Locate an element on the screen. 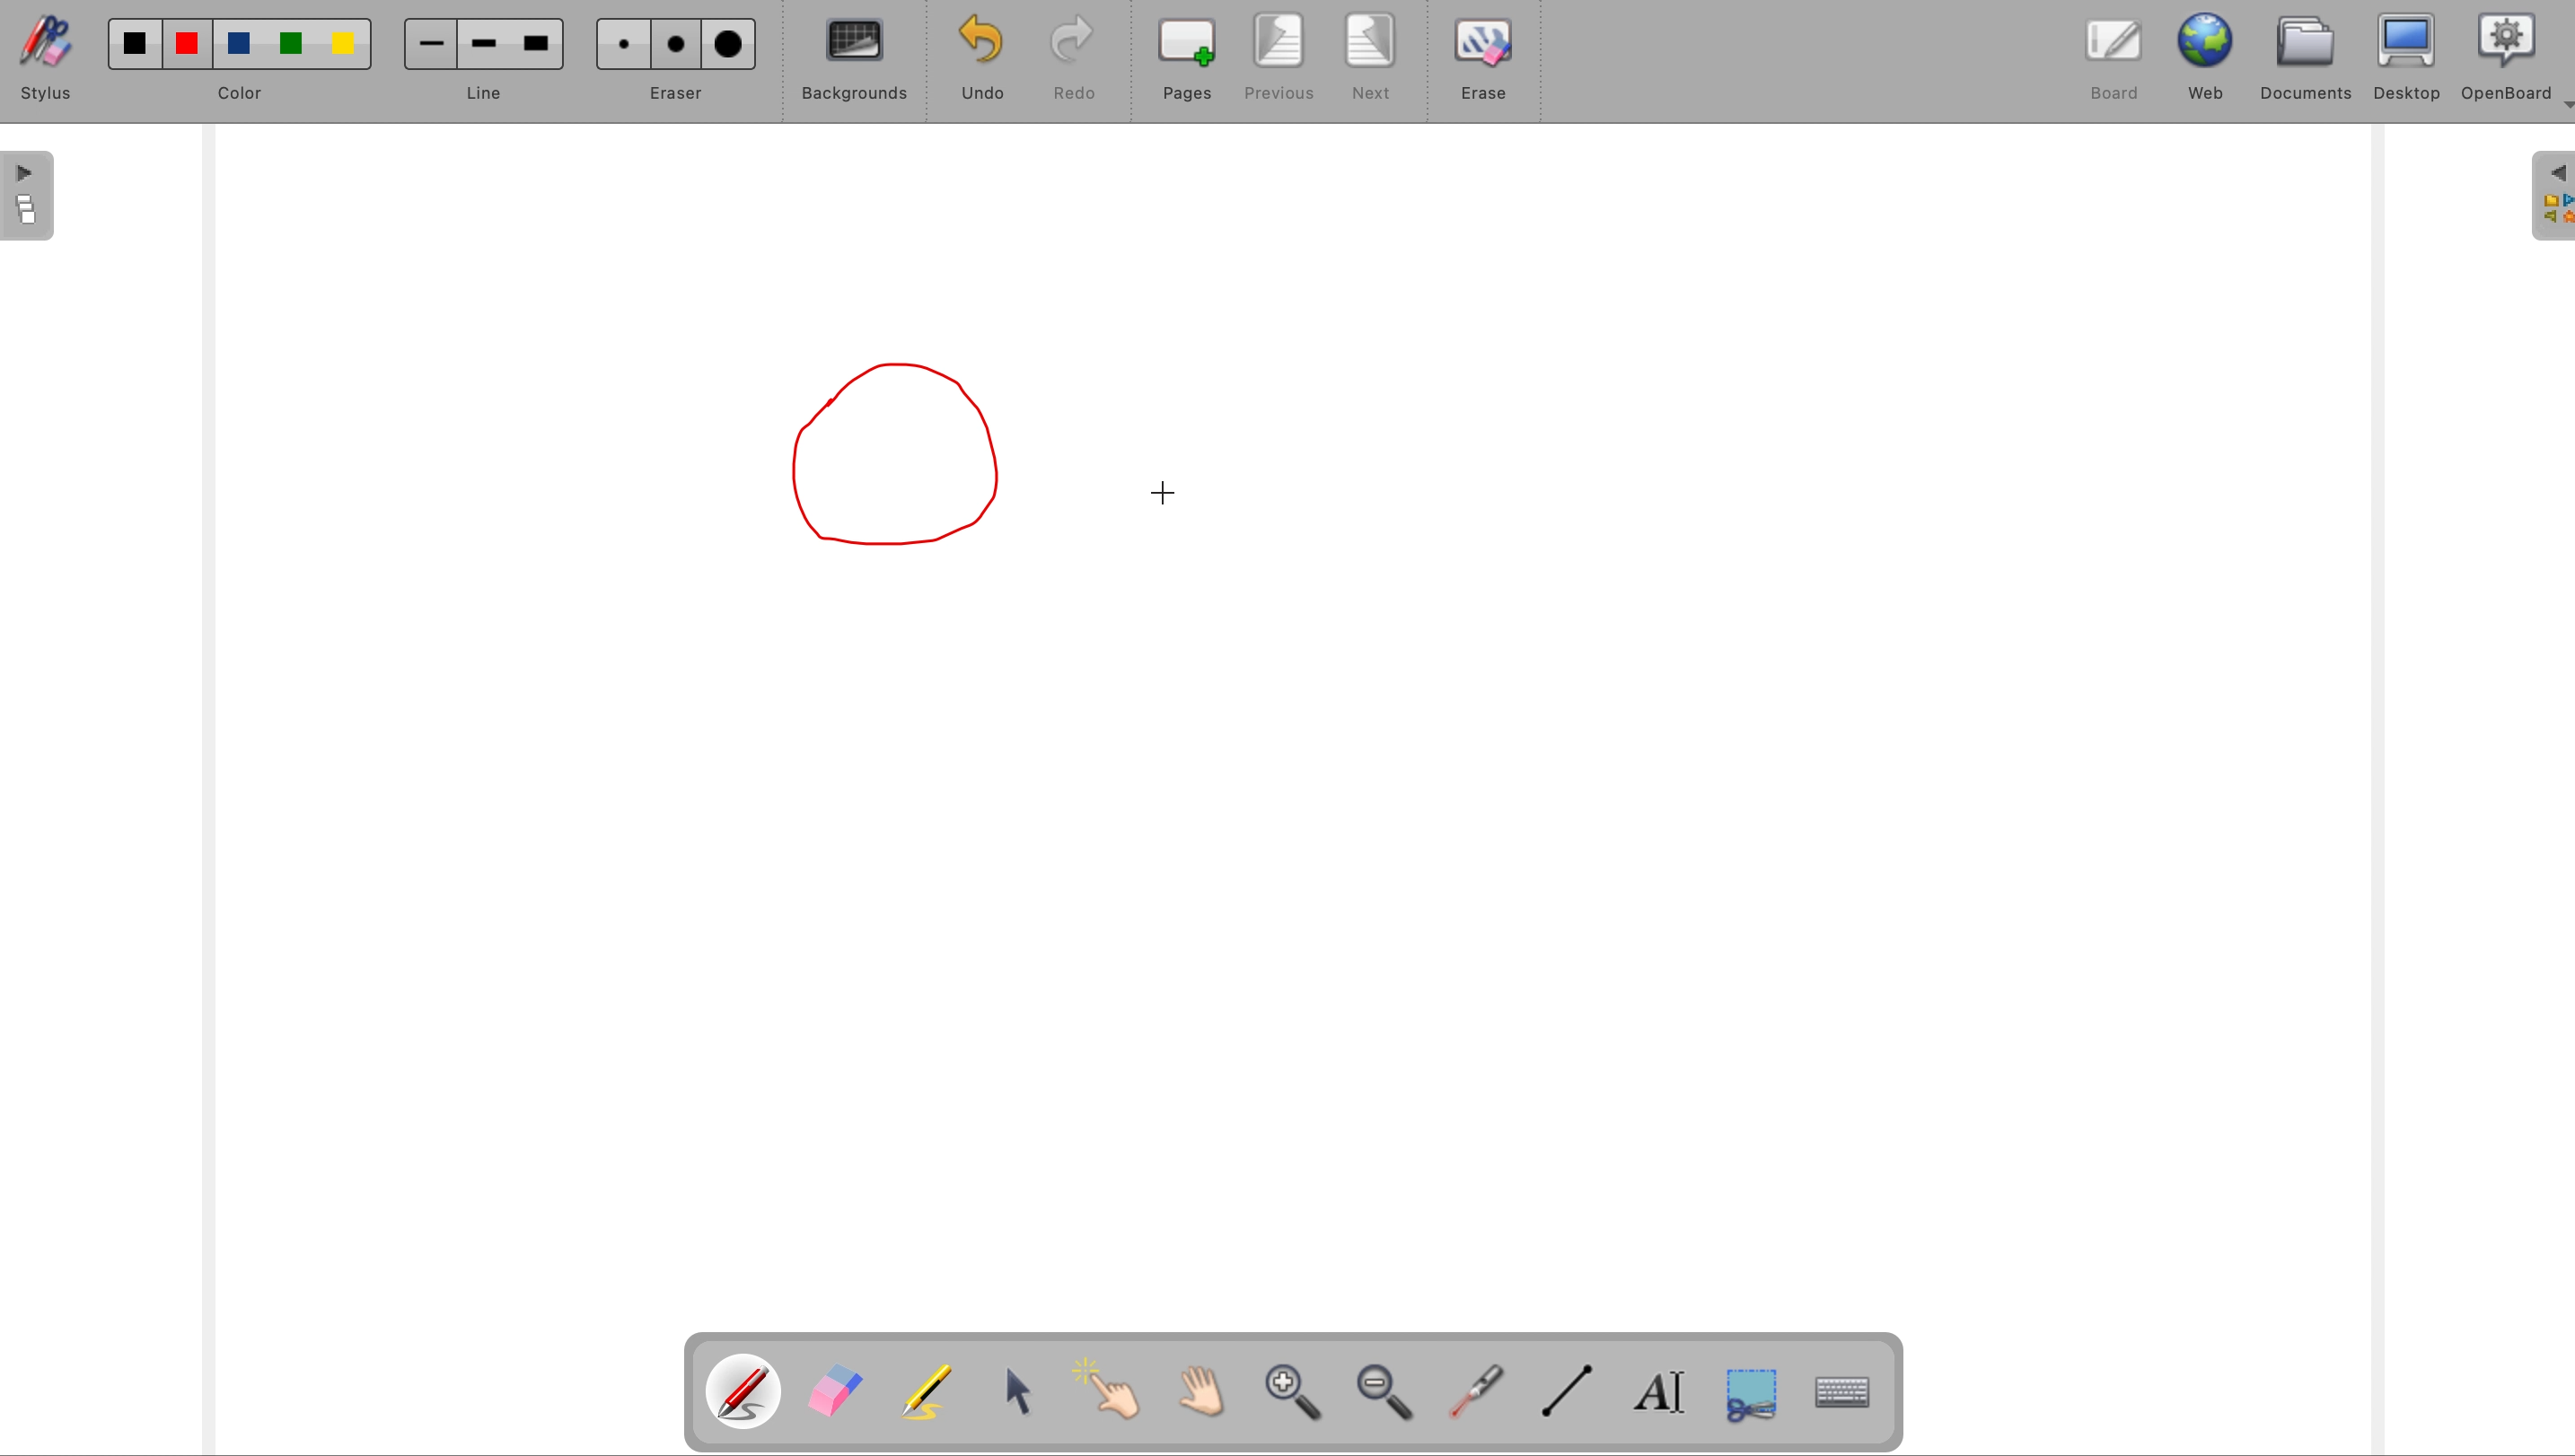 The width and height of the screenshot is (2575, 1456). zoom out is located at coordinates (1392, 1396).